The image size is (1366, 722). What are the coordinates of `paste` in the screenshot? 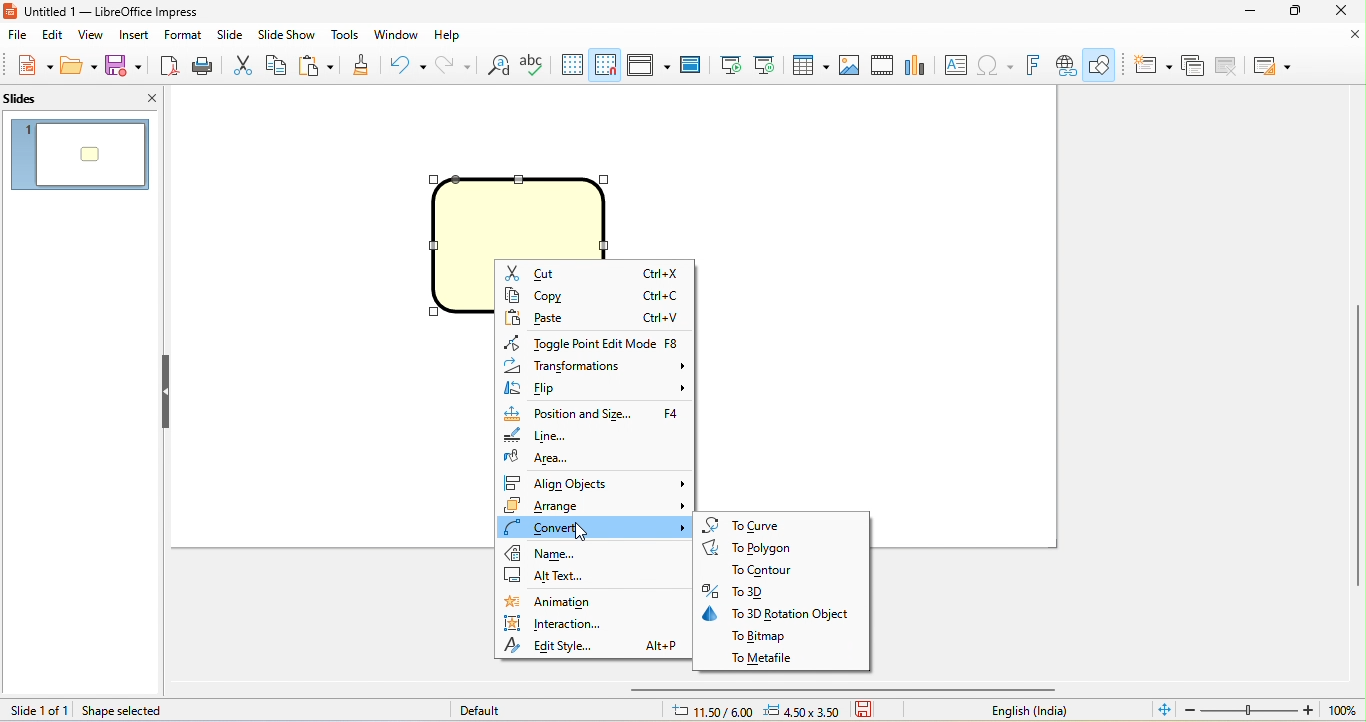 It's located at (319, 66).